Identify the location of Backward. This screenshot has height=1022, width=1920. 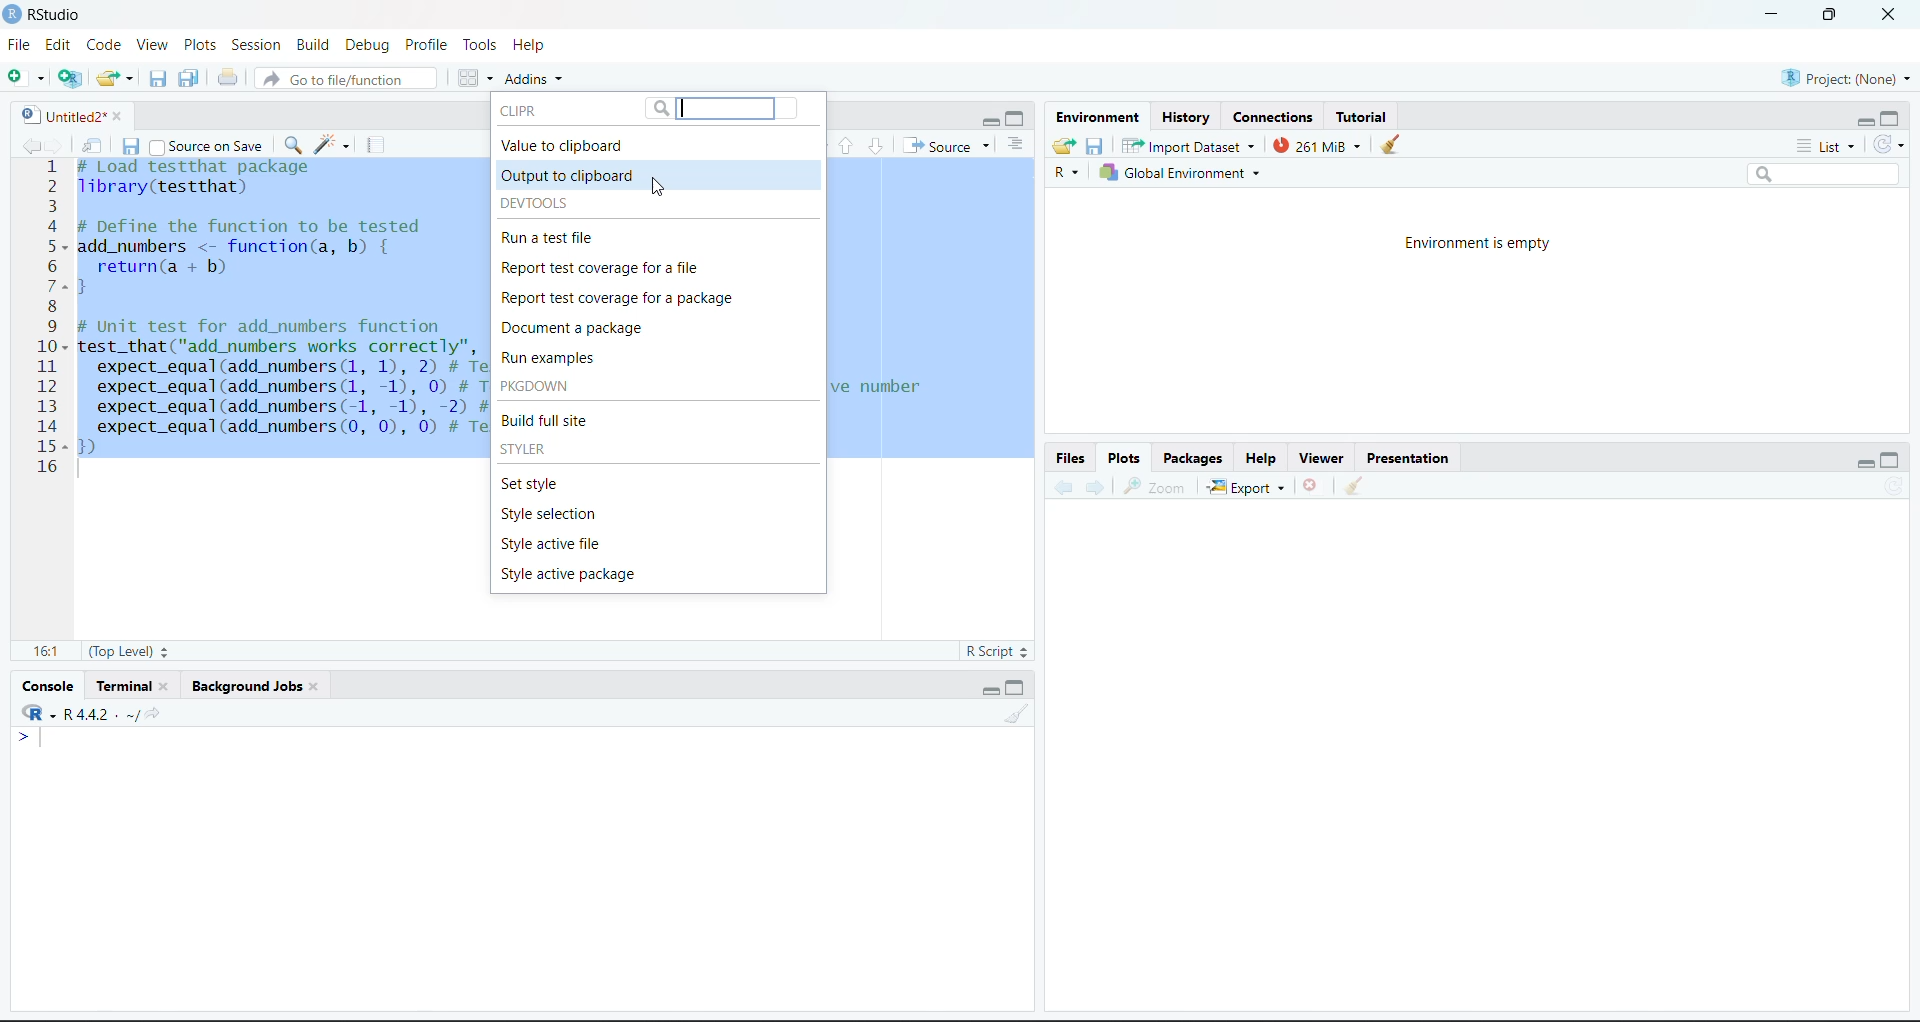
(1062, 485).